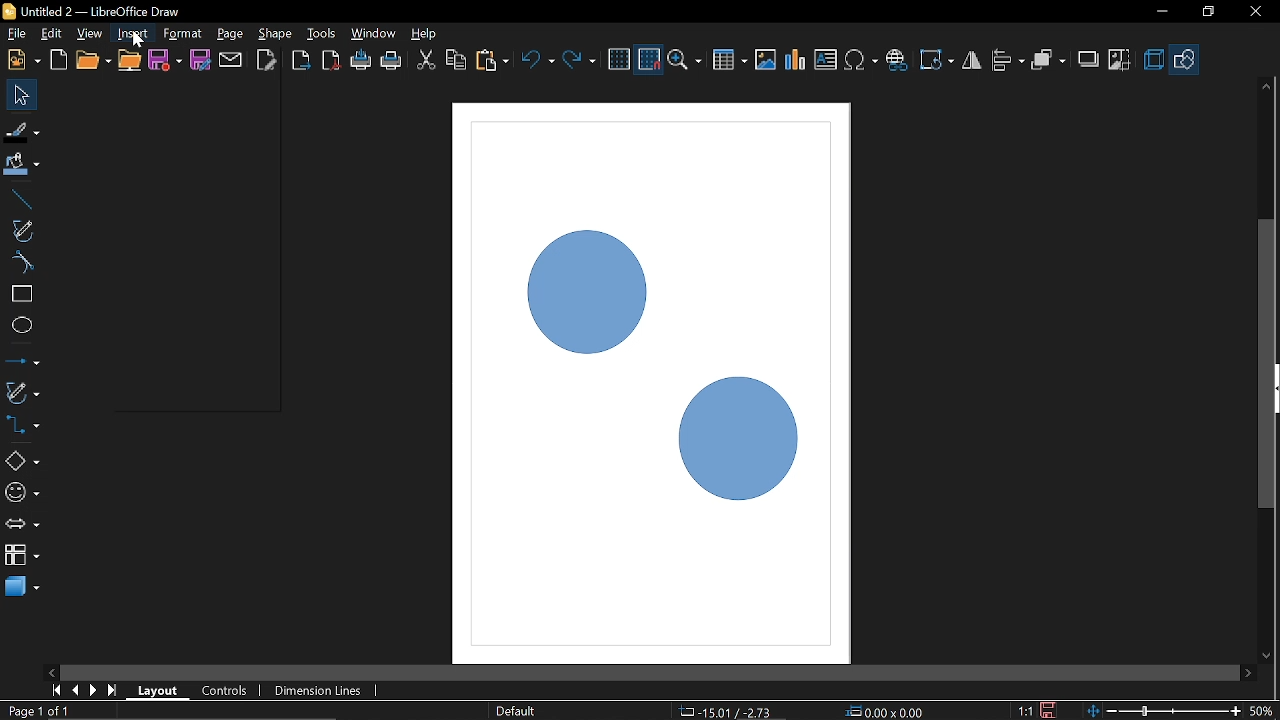  What do you see at coordinates (22, 326) in the screenshot?
I see `Eclipse` at bounding box center [22, 326].